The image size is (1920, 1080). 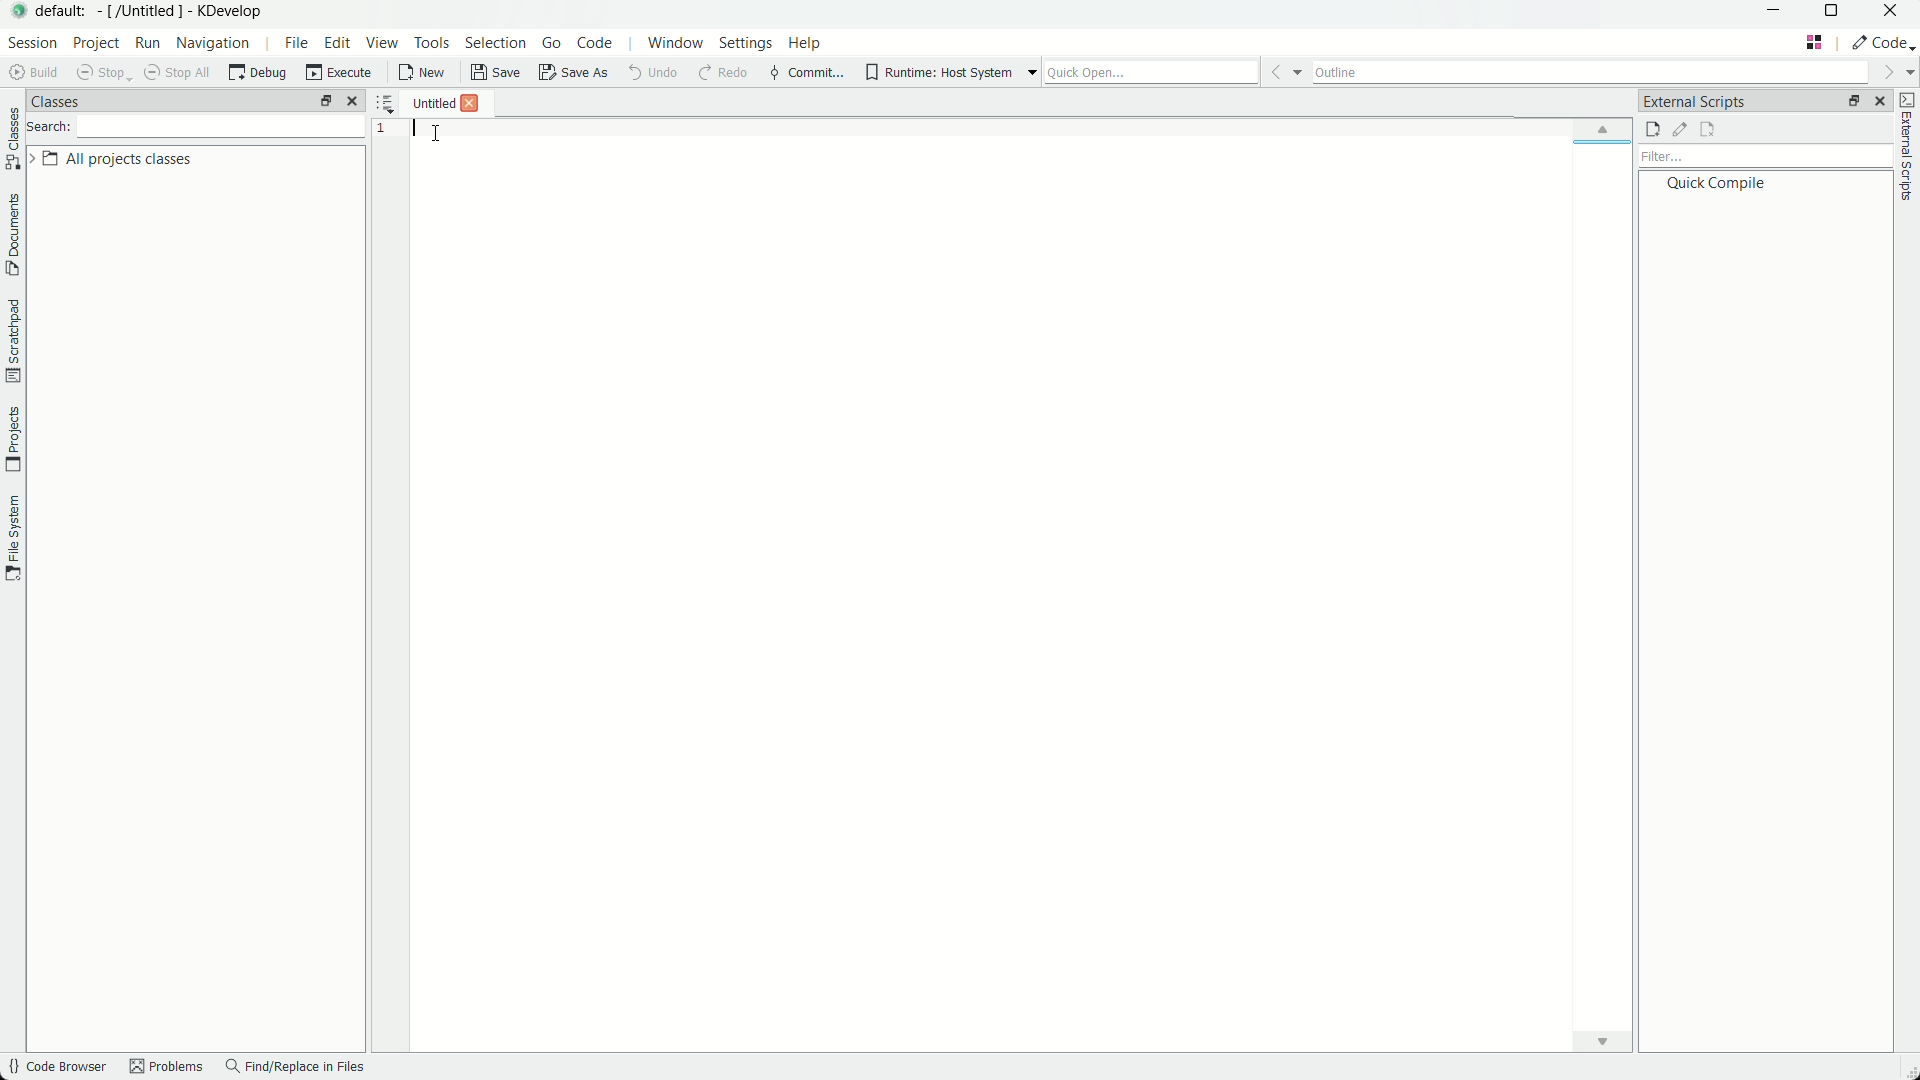 What do you see at coordinates (94, 46) in the screenshot?
I see `project` at bounding box center [94, 46].